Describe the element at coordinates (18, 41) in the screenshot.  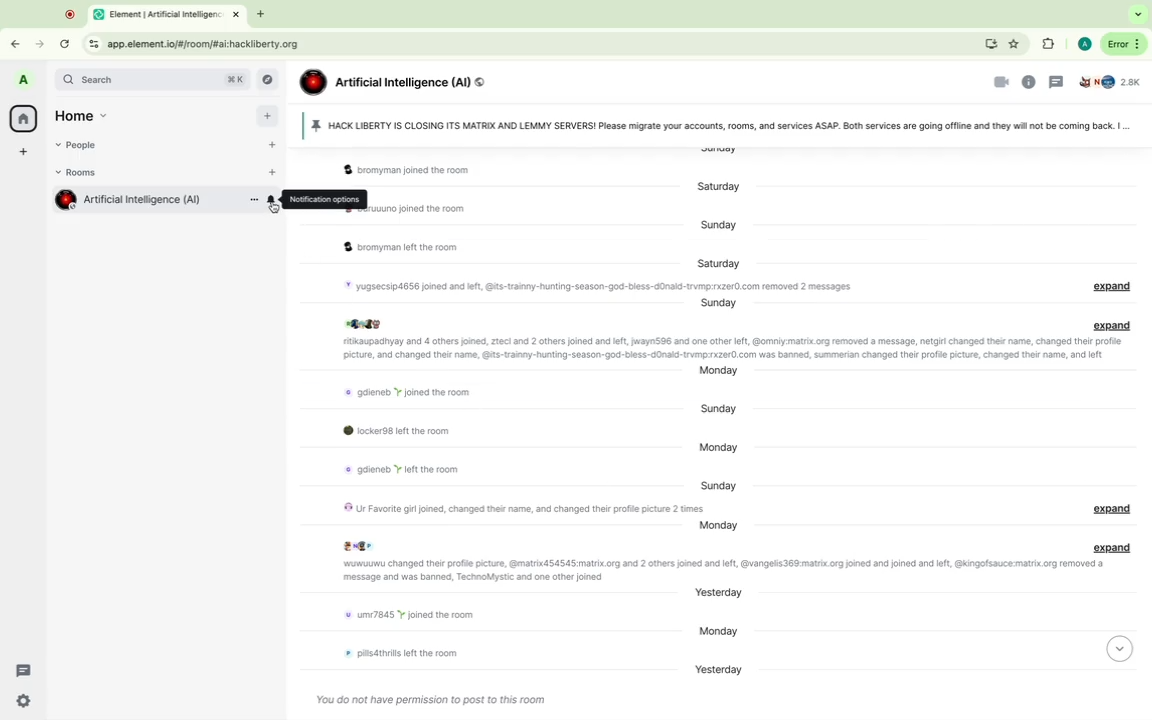
I see `Back` at that location.